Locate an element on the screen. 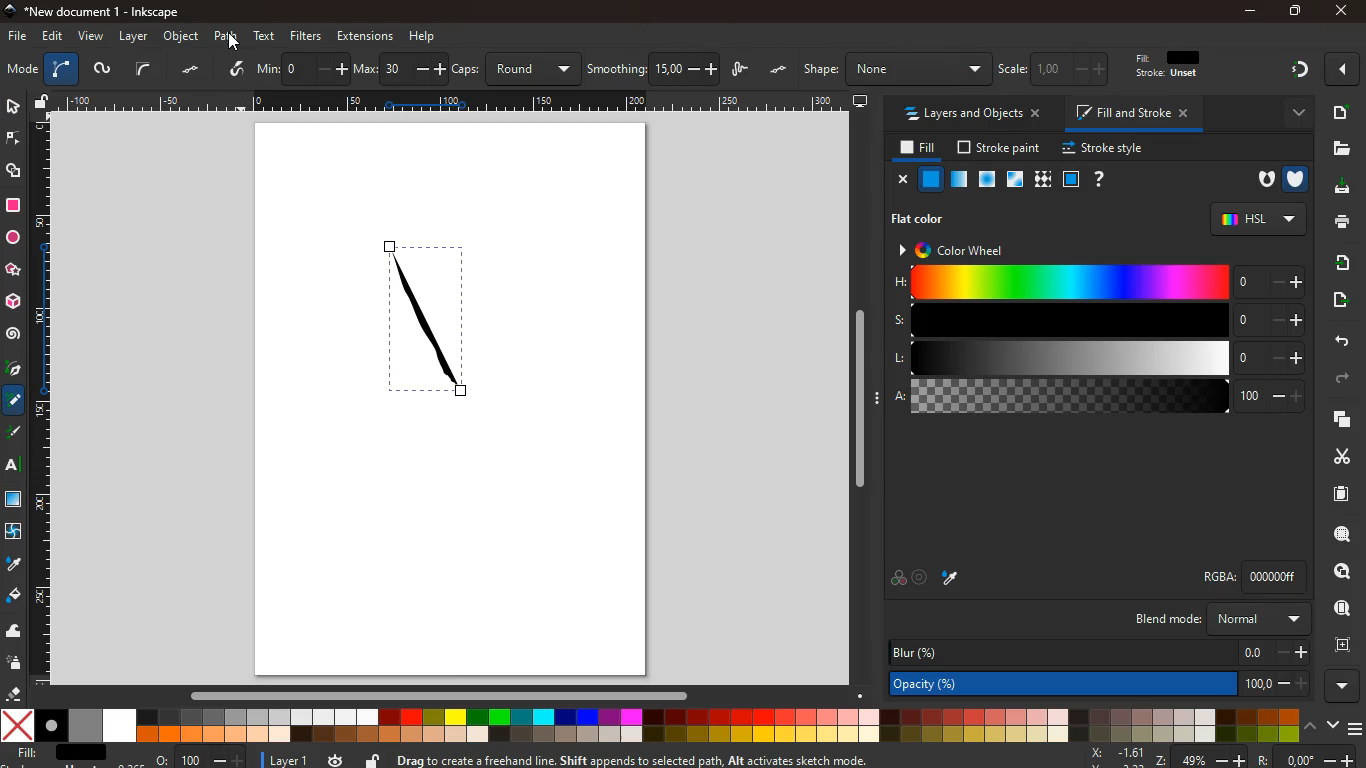 This screenshot has height=768, width=1366. Drag to create a freehand line. Shift appends to selected path, Alt activates sketch mode. is located at coordinates (645, 760).